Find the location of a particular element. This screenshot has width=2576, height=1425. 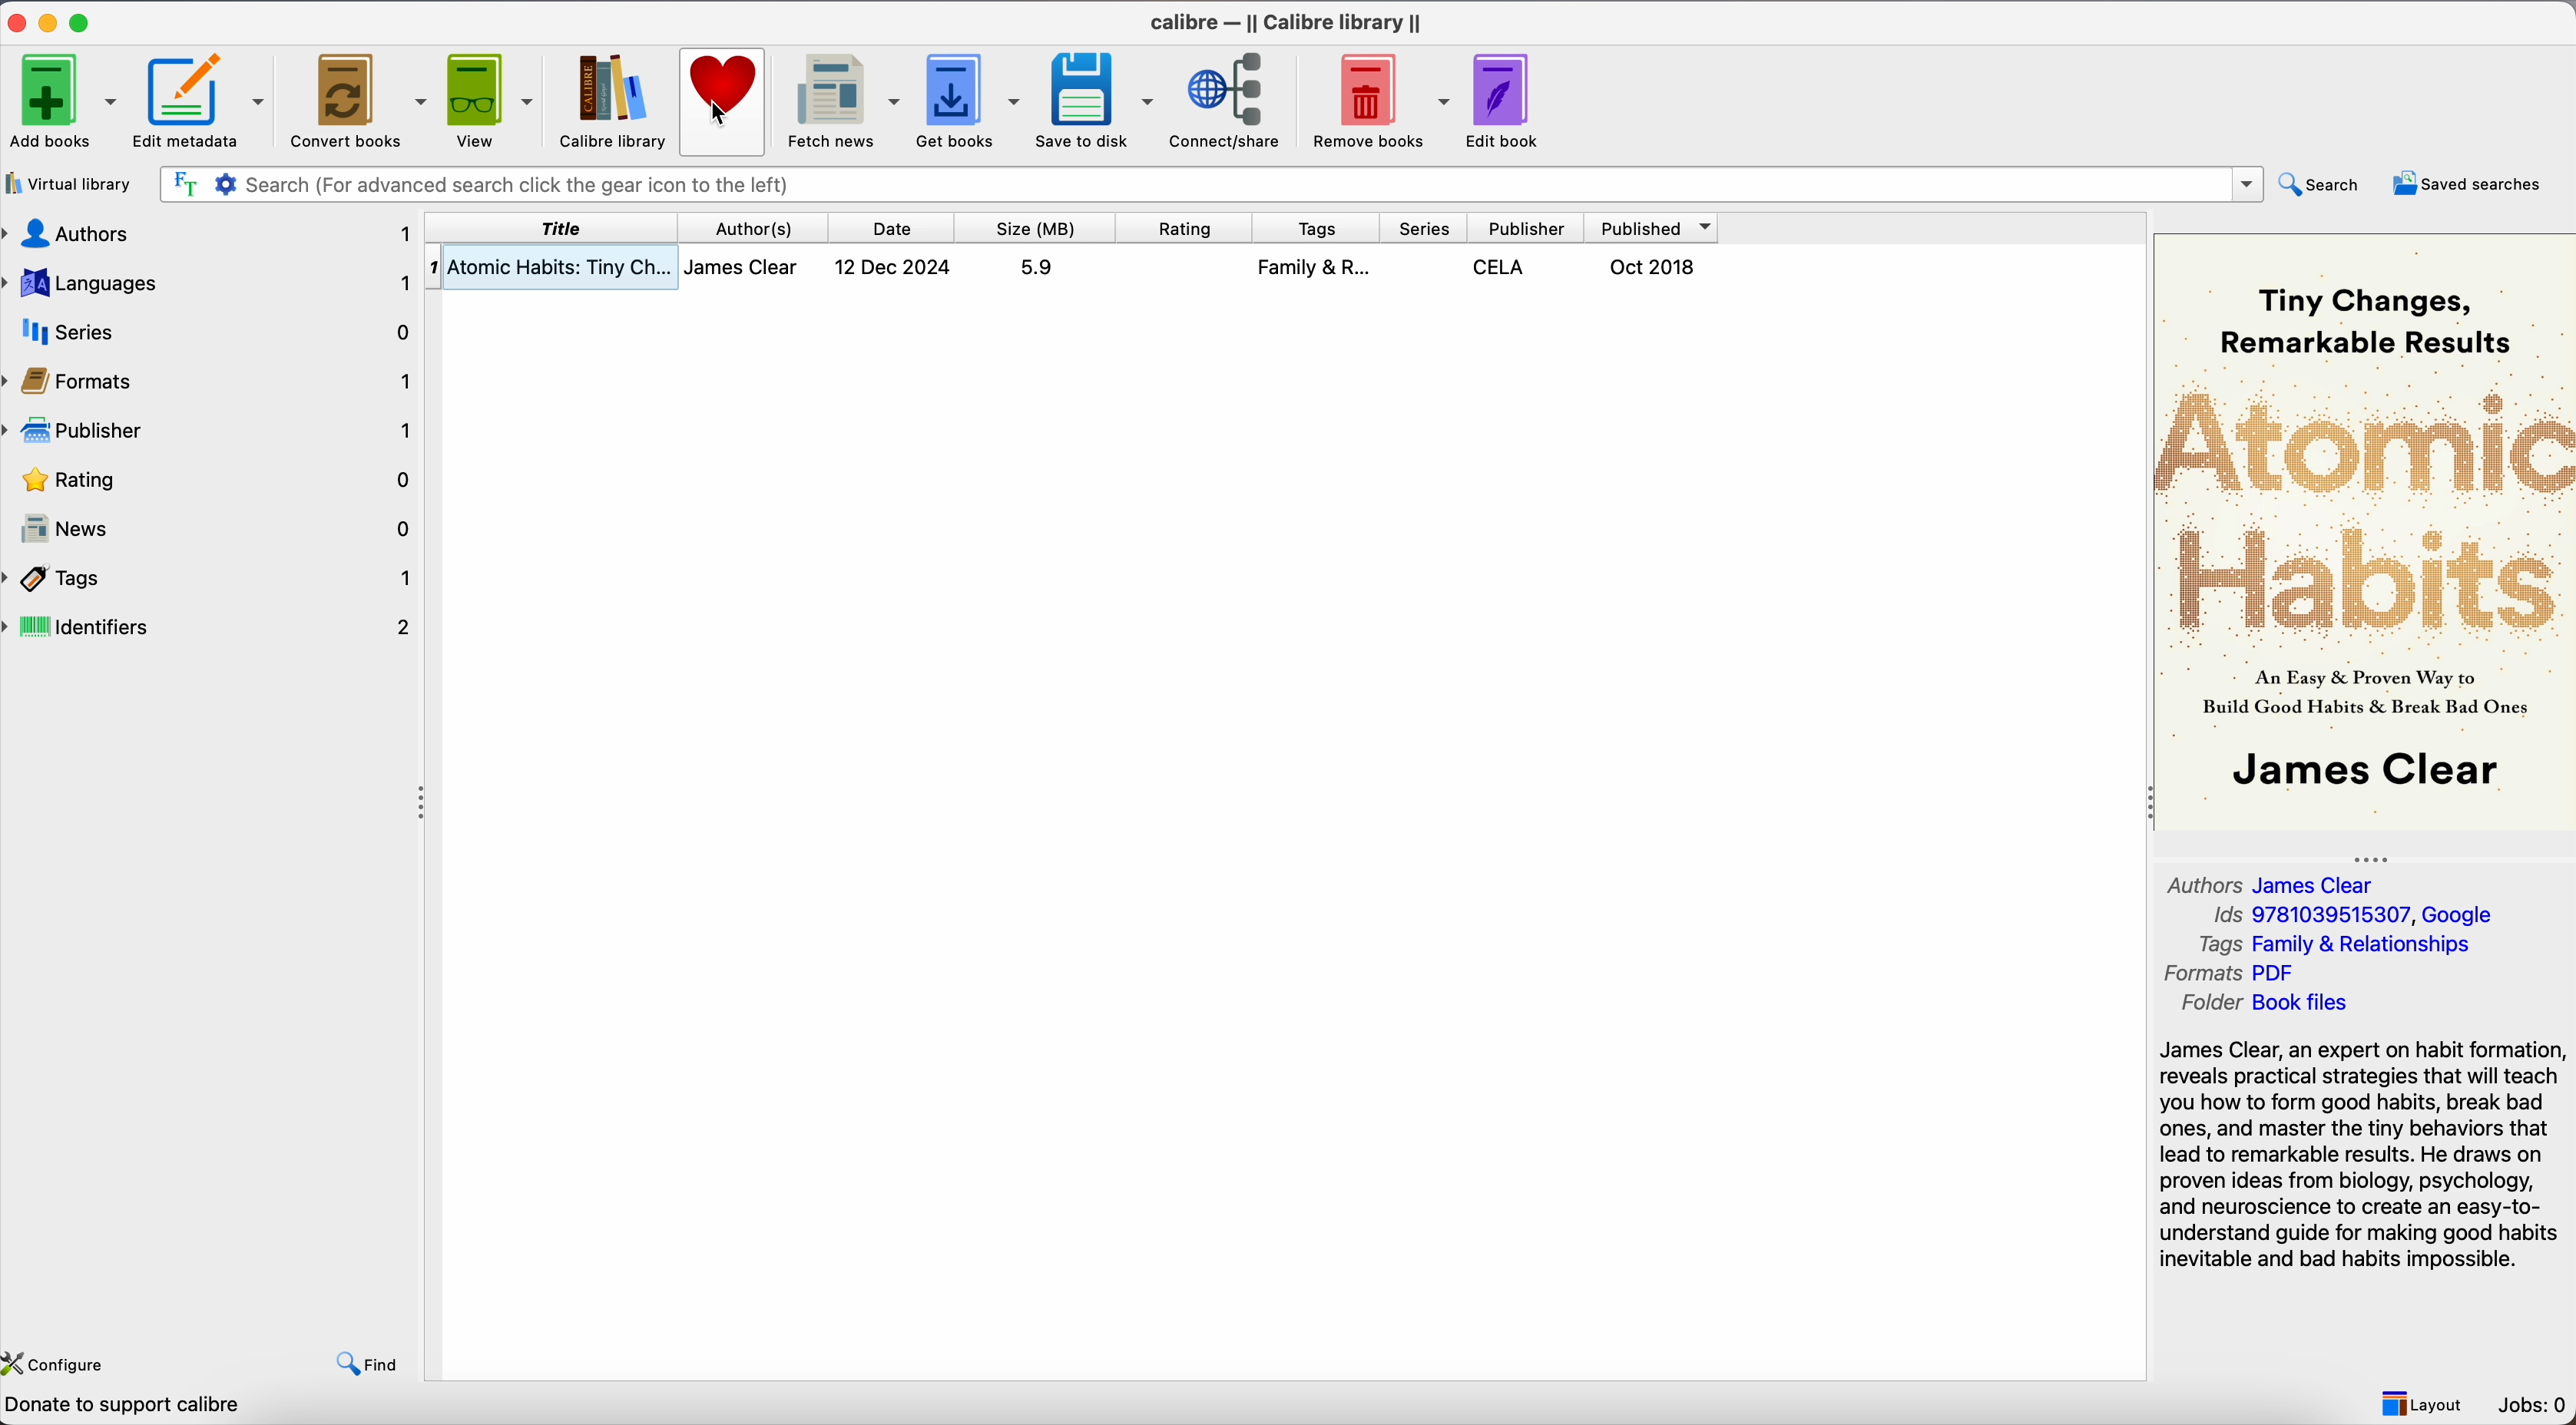

published is located at coordinates (1654, 228).